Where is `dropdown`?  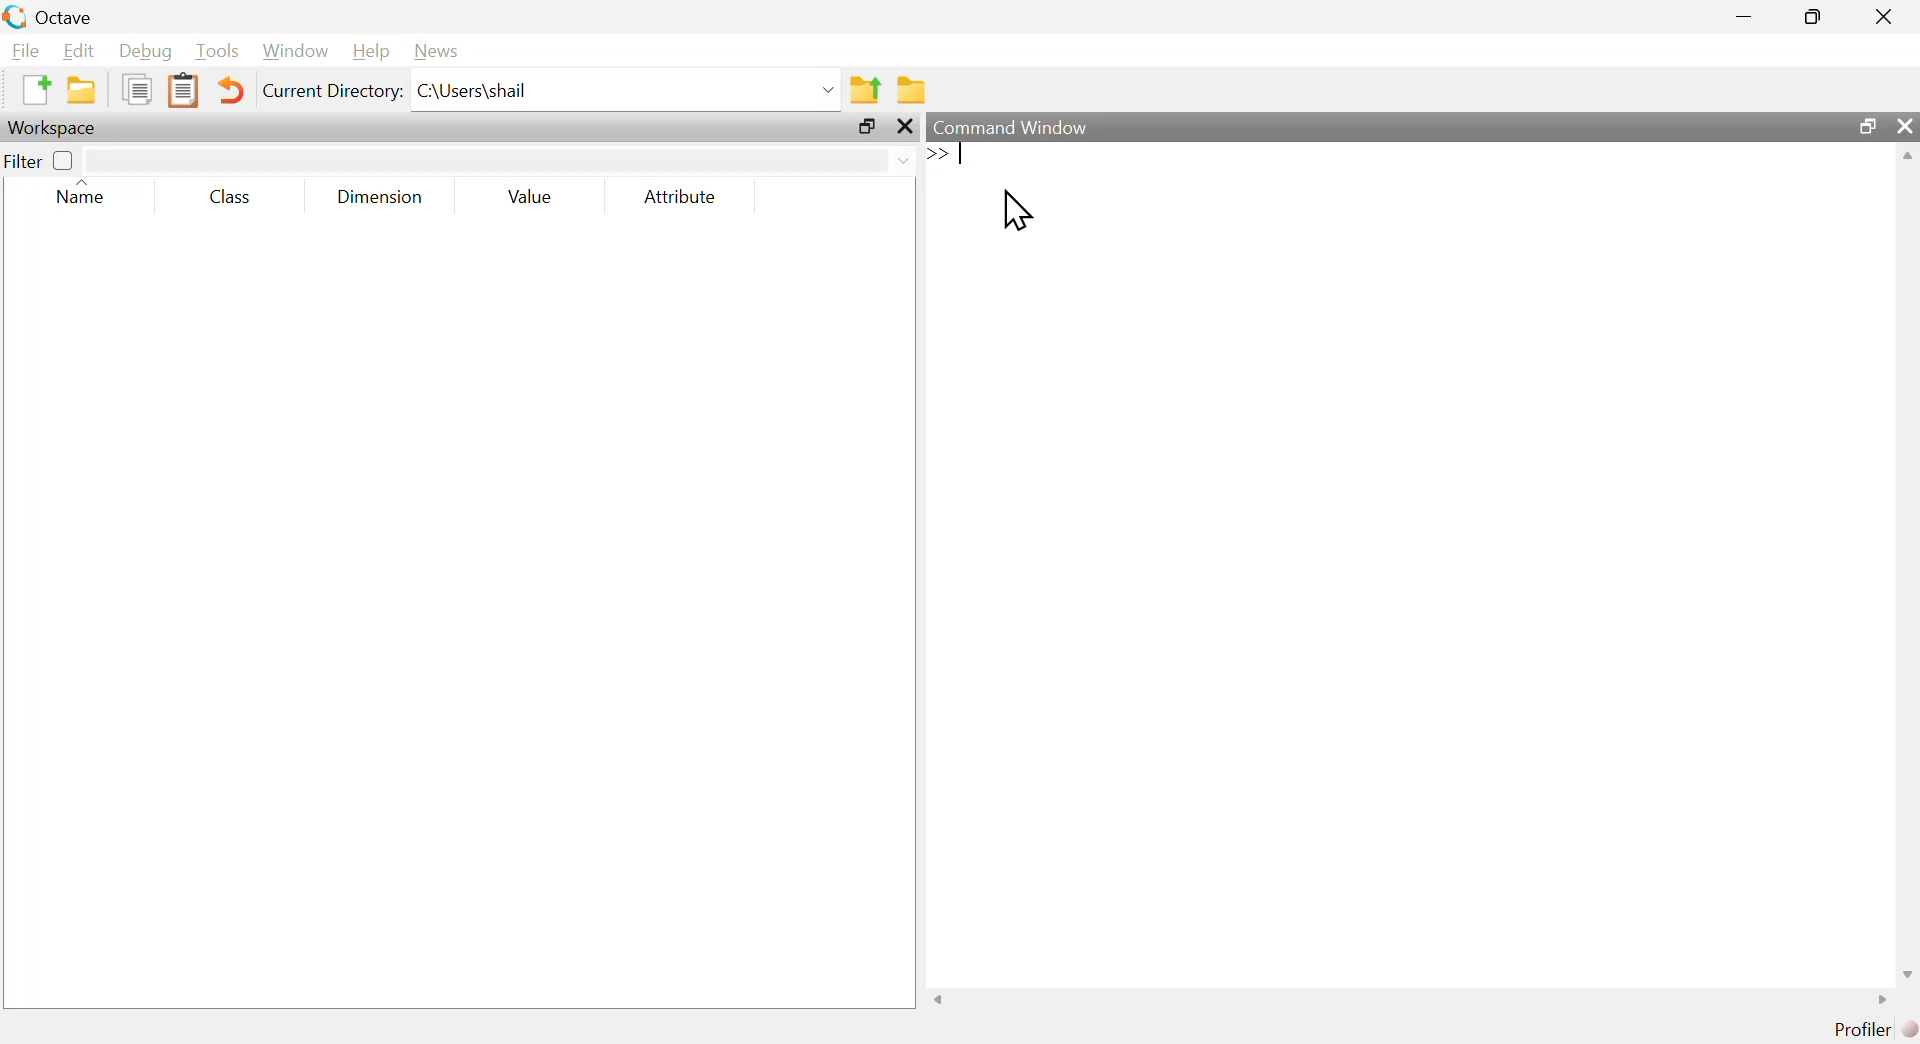 dropdown is located at coordinates (500, 158).